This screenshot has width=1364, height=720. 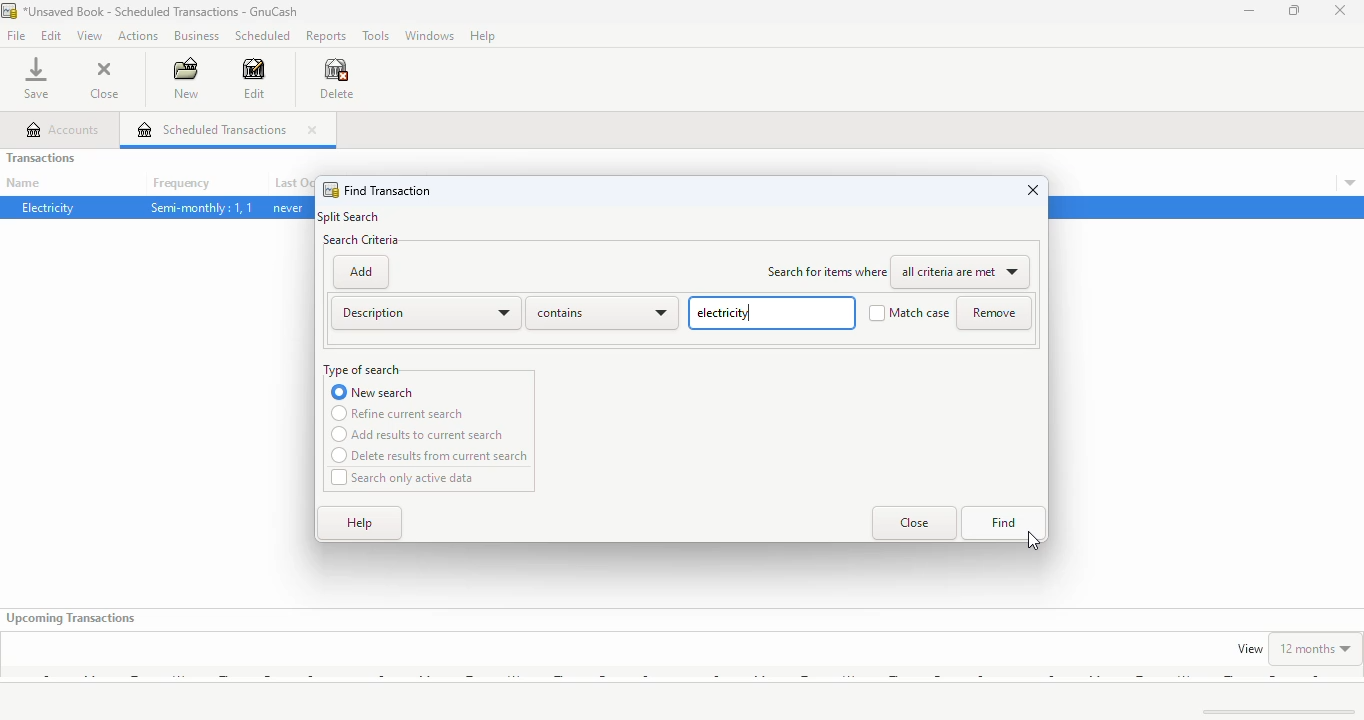 I want to click on electricity, so click(x=49, y=207).